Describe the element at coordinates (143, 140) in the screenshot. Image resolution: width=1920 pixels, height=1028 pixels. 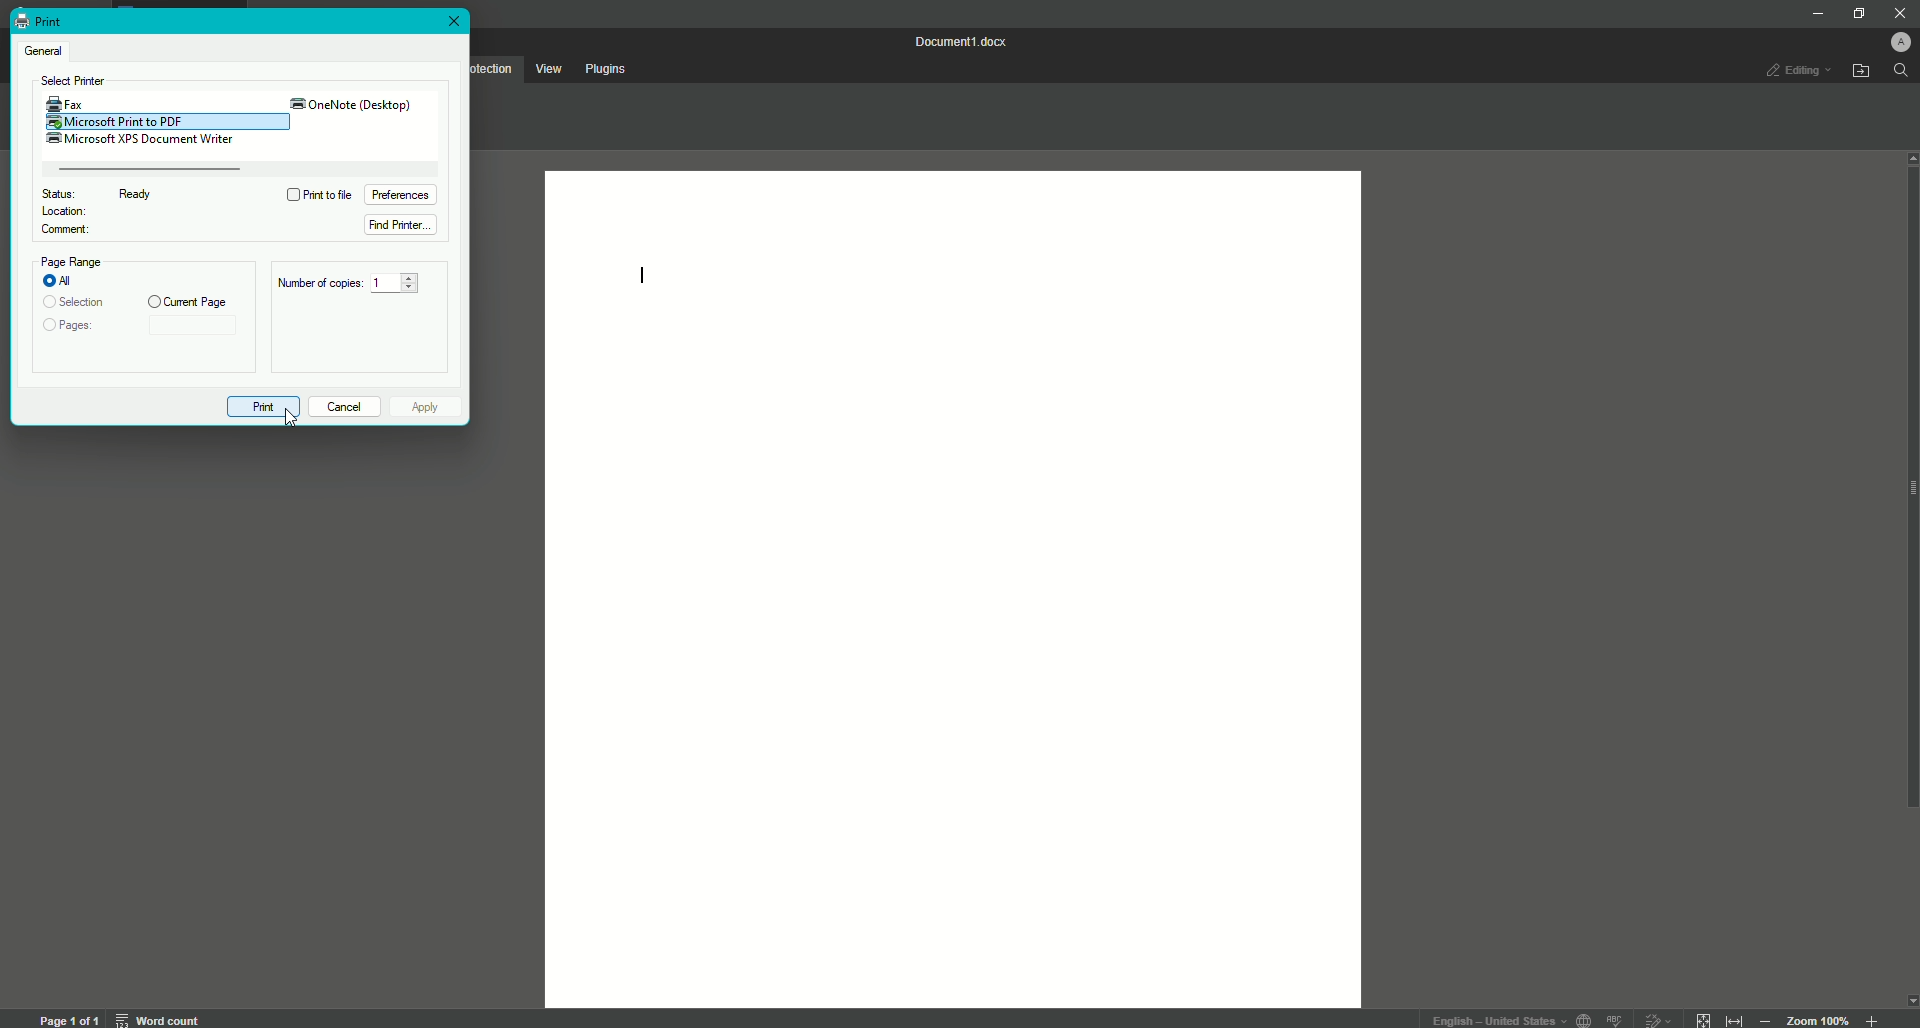
I see `Microsoft XPS` at that location.